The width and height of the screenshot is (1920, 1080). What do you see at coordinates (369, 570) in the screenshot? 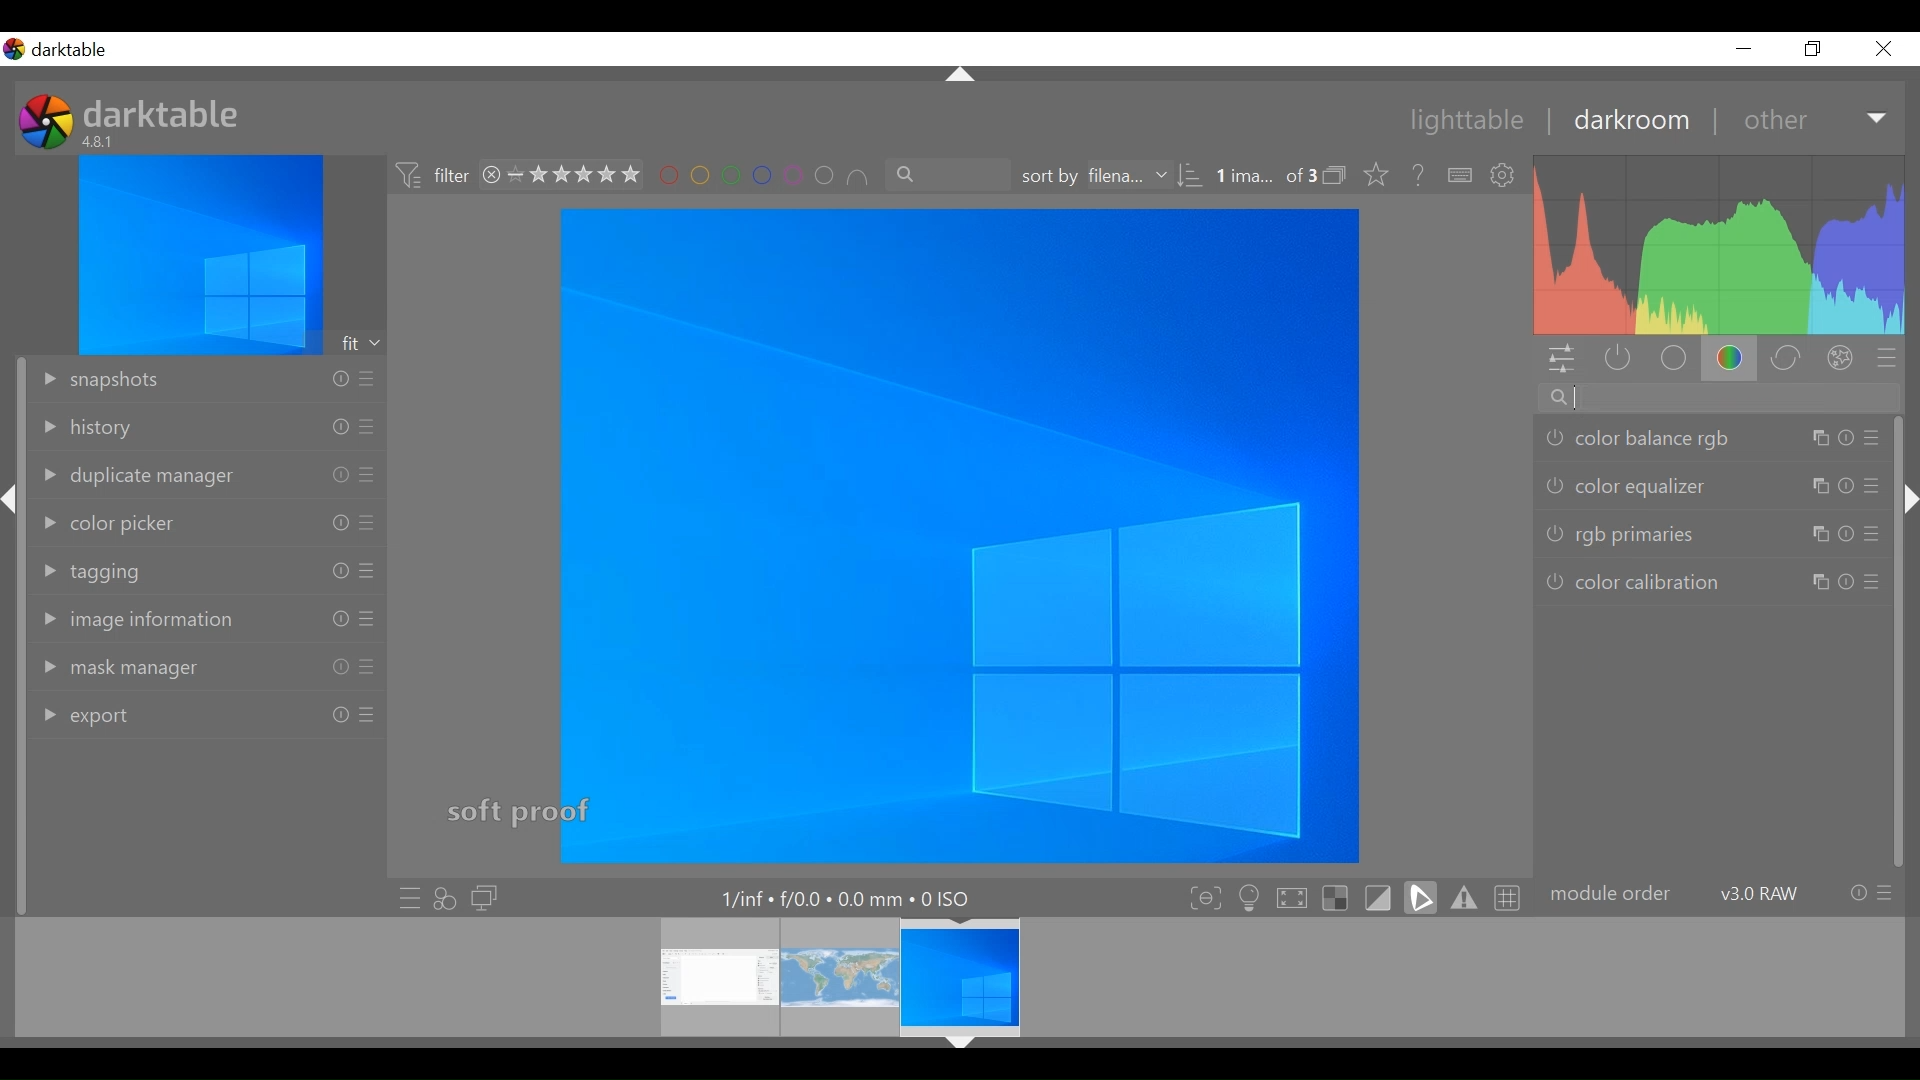
I see `presets` at bounding box center [369, 570].